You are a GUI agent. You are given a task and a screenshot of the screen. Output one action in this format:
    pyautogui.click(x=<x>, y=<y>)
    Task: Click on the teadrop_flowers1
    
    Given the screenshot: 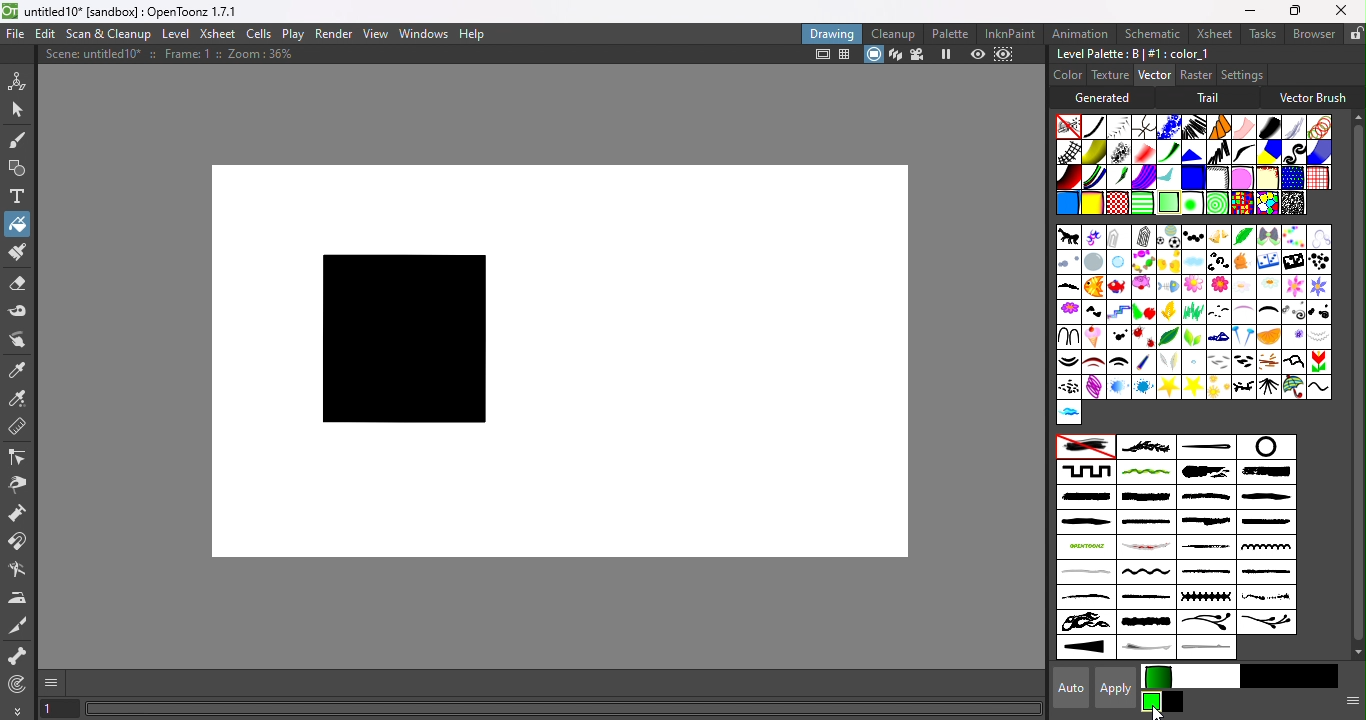 What is the action you would take?
    pyautogui.click(x=1206, y=624)
    